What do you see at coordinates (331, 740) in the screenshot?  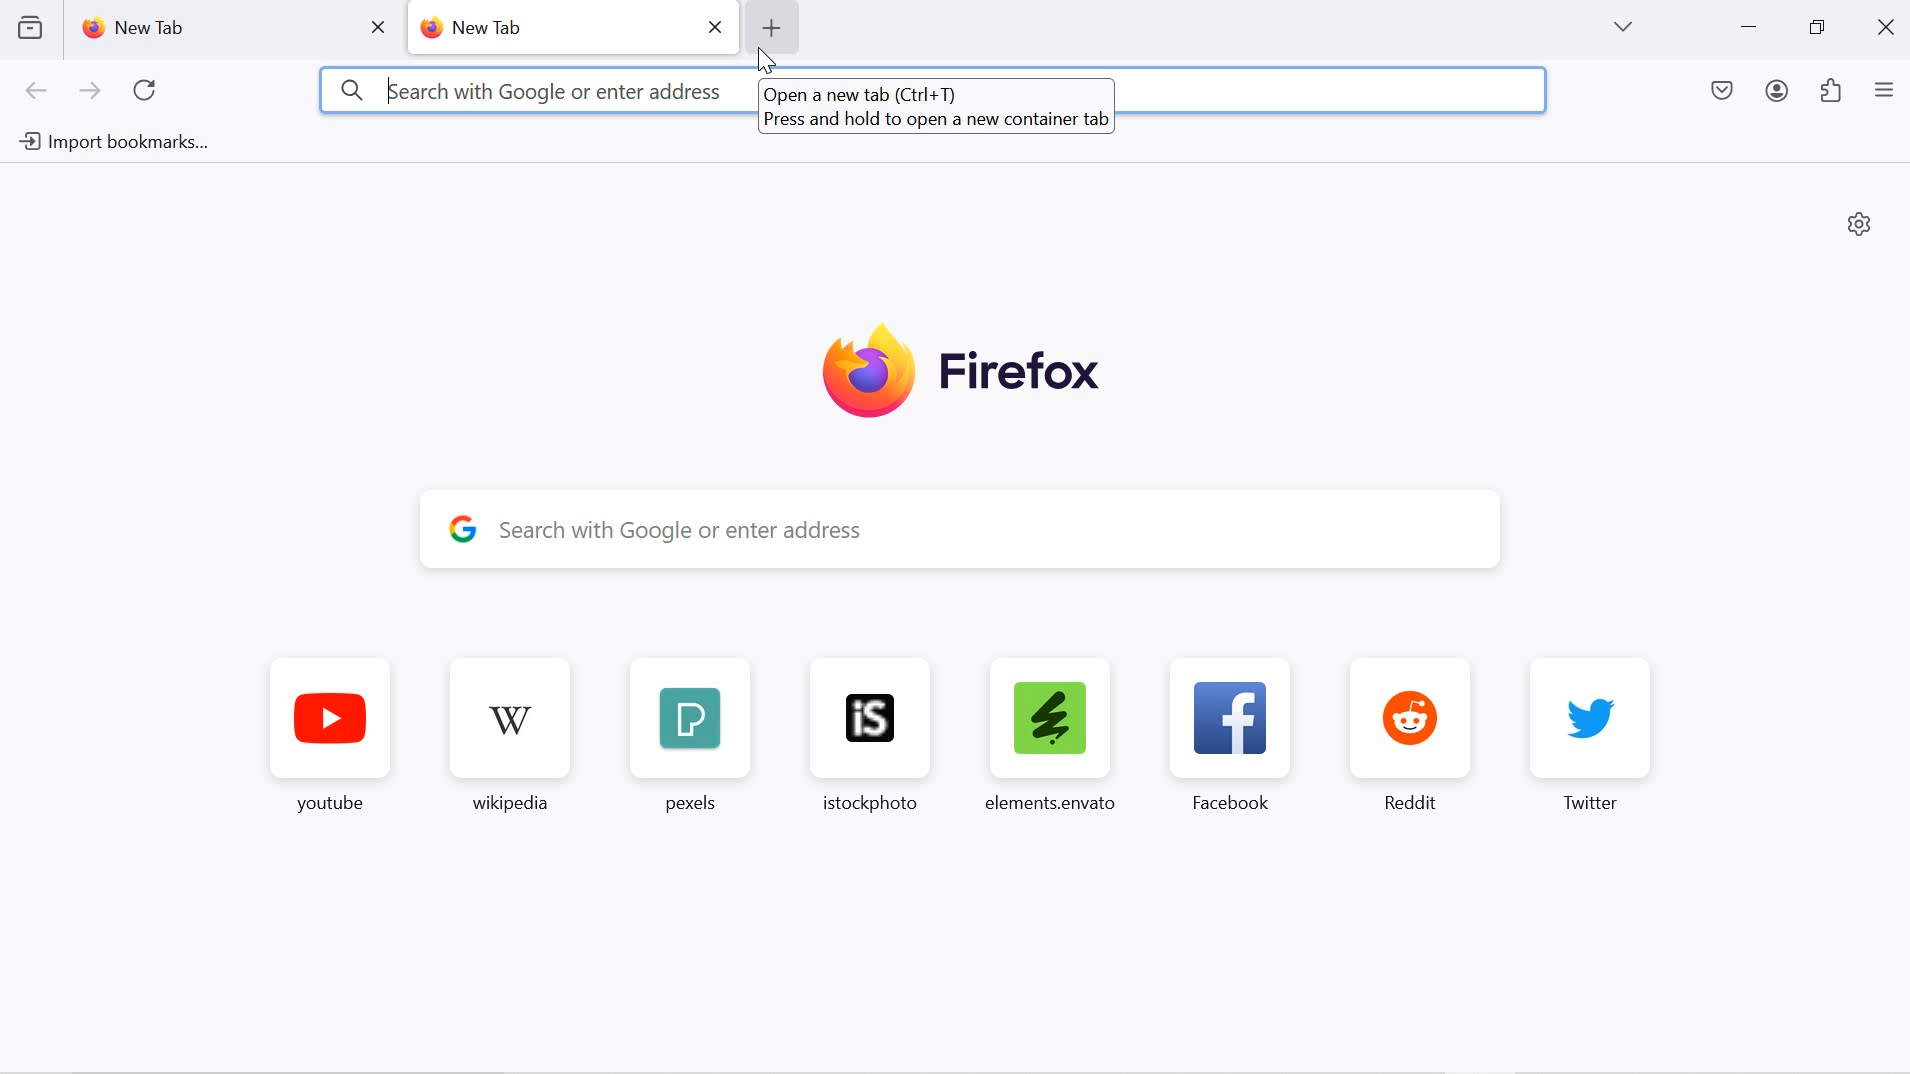 I see `youtube favorite` at bounding box center [331, 740].